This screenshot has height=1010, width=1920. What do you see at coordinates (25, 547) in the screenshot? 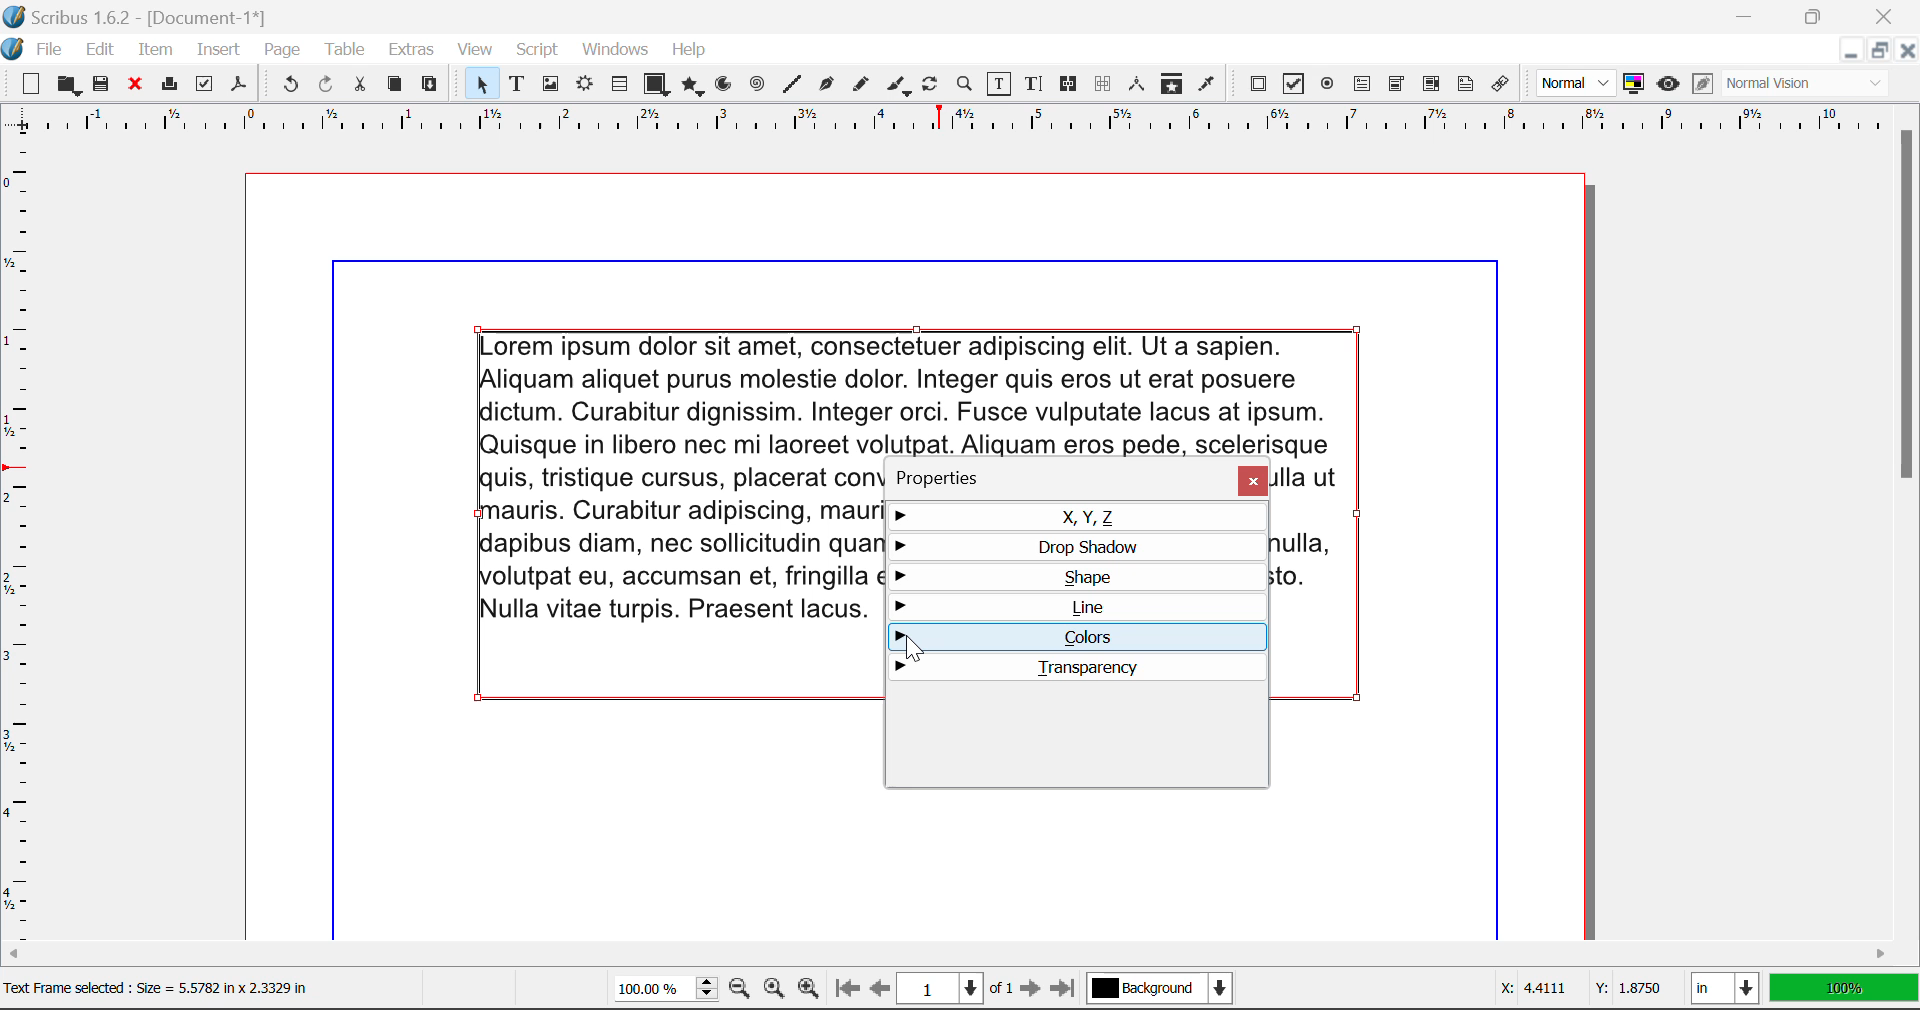
I see `Horizontal Page Margins` at bounding box center [25, 547].